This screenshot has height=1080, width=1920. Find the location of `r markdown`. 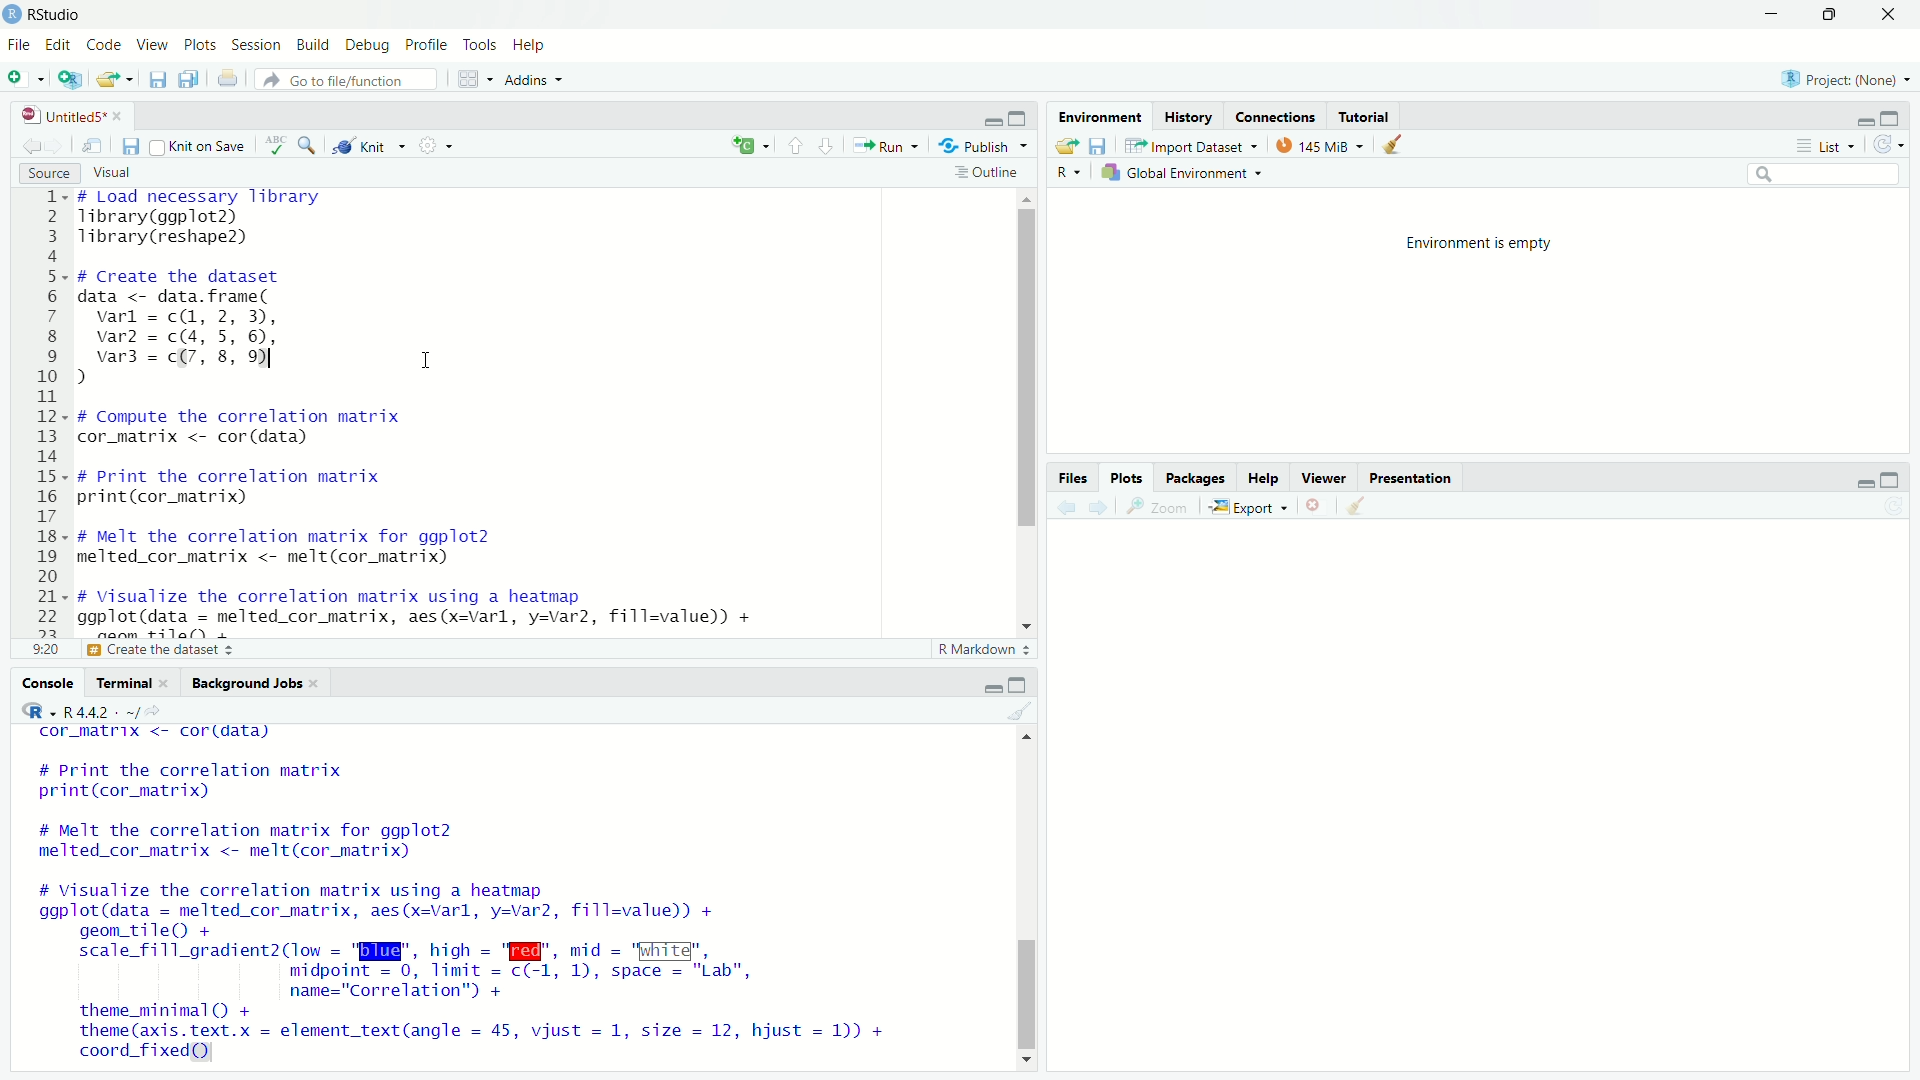

r markdown is located at coordinates (986, 650).